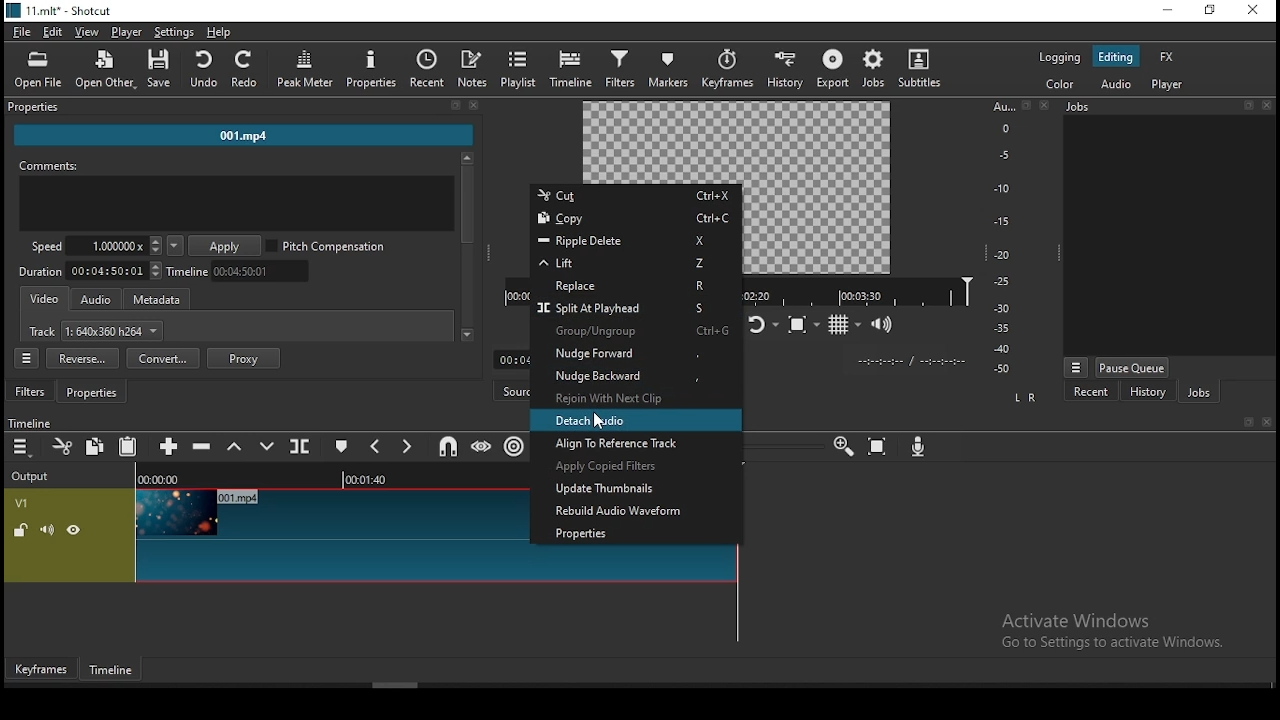 This screenshot has height=720, width=1280. What do you see at coordinates (84, 358) in the screenshot?
I see `reverse` at bounding box center [84, 358].